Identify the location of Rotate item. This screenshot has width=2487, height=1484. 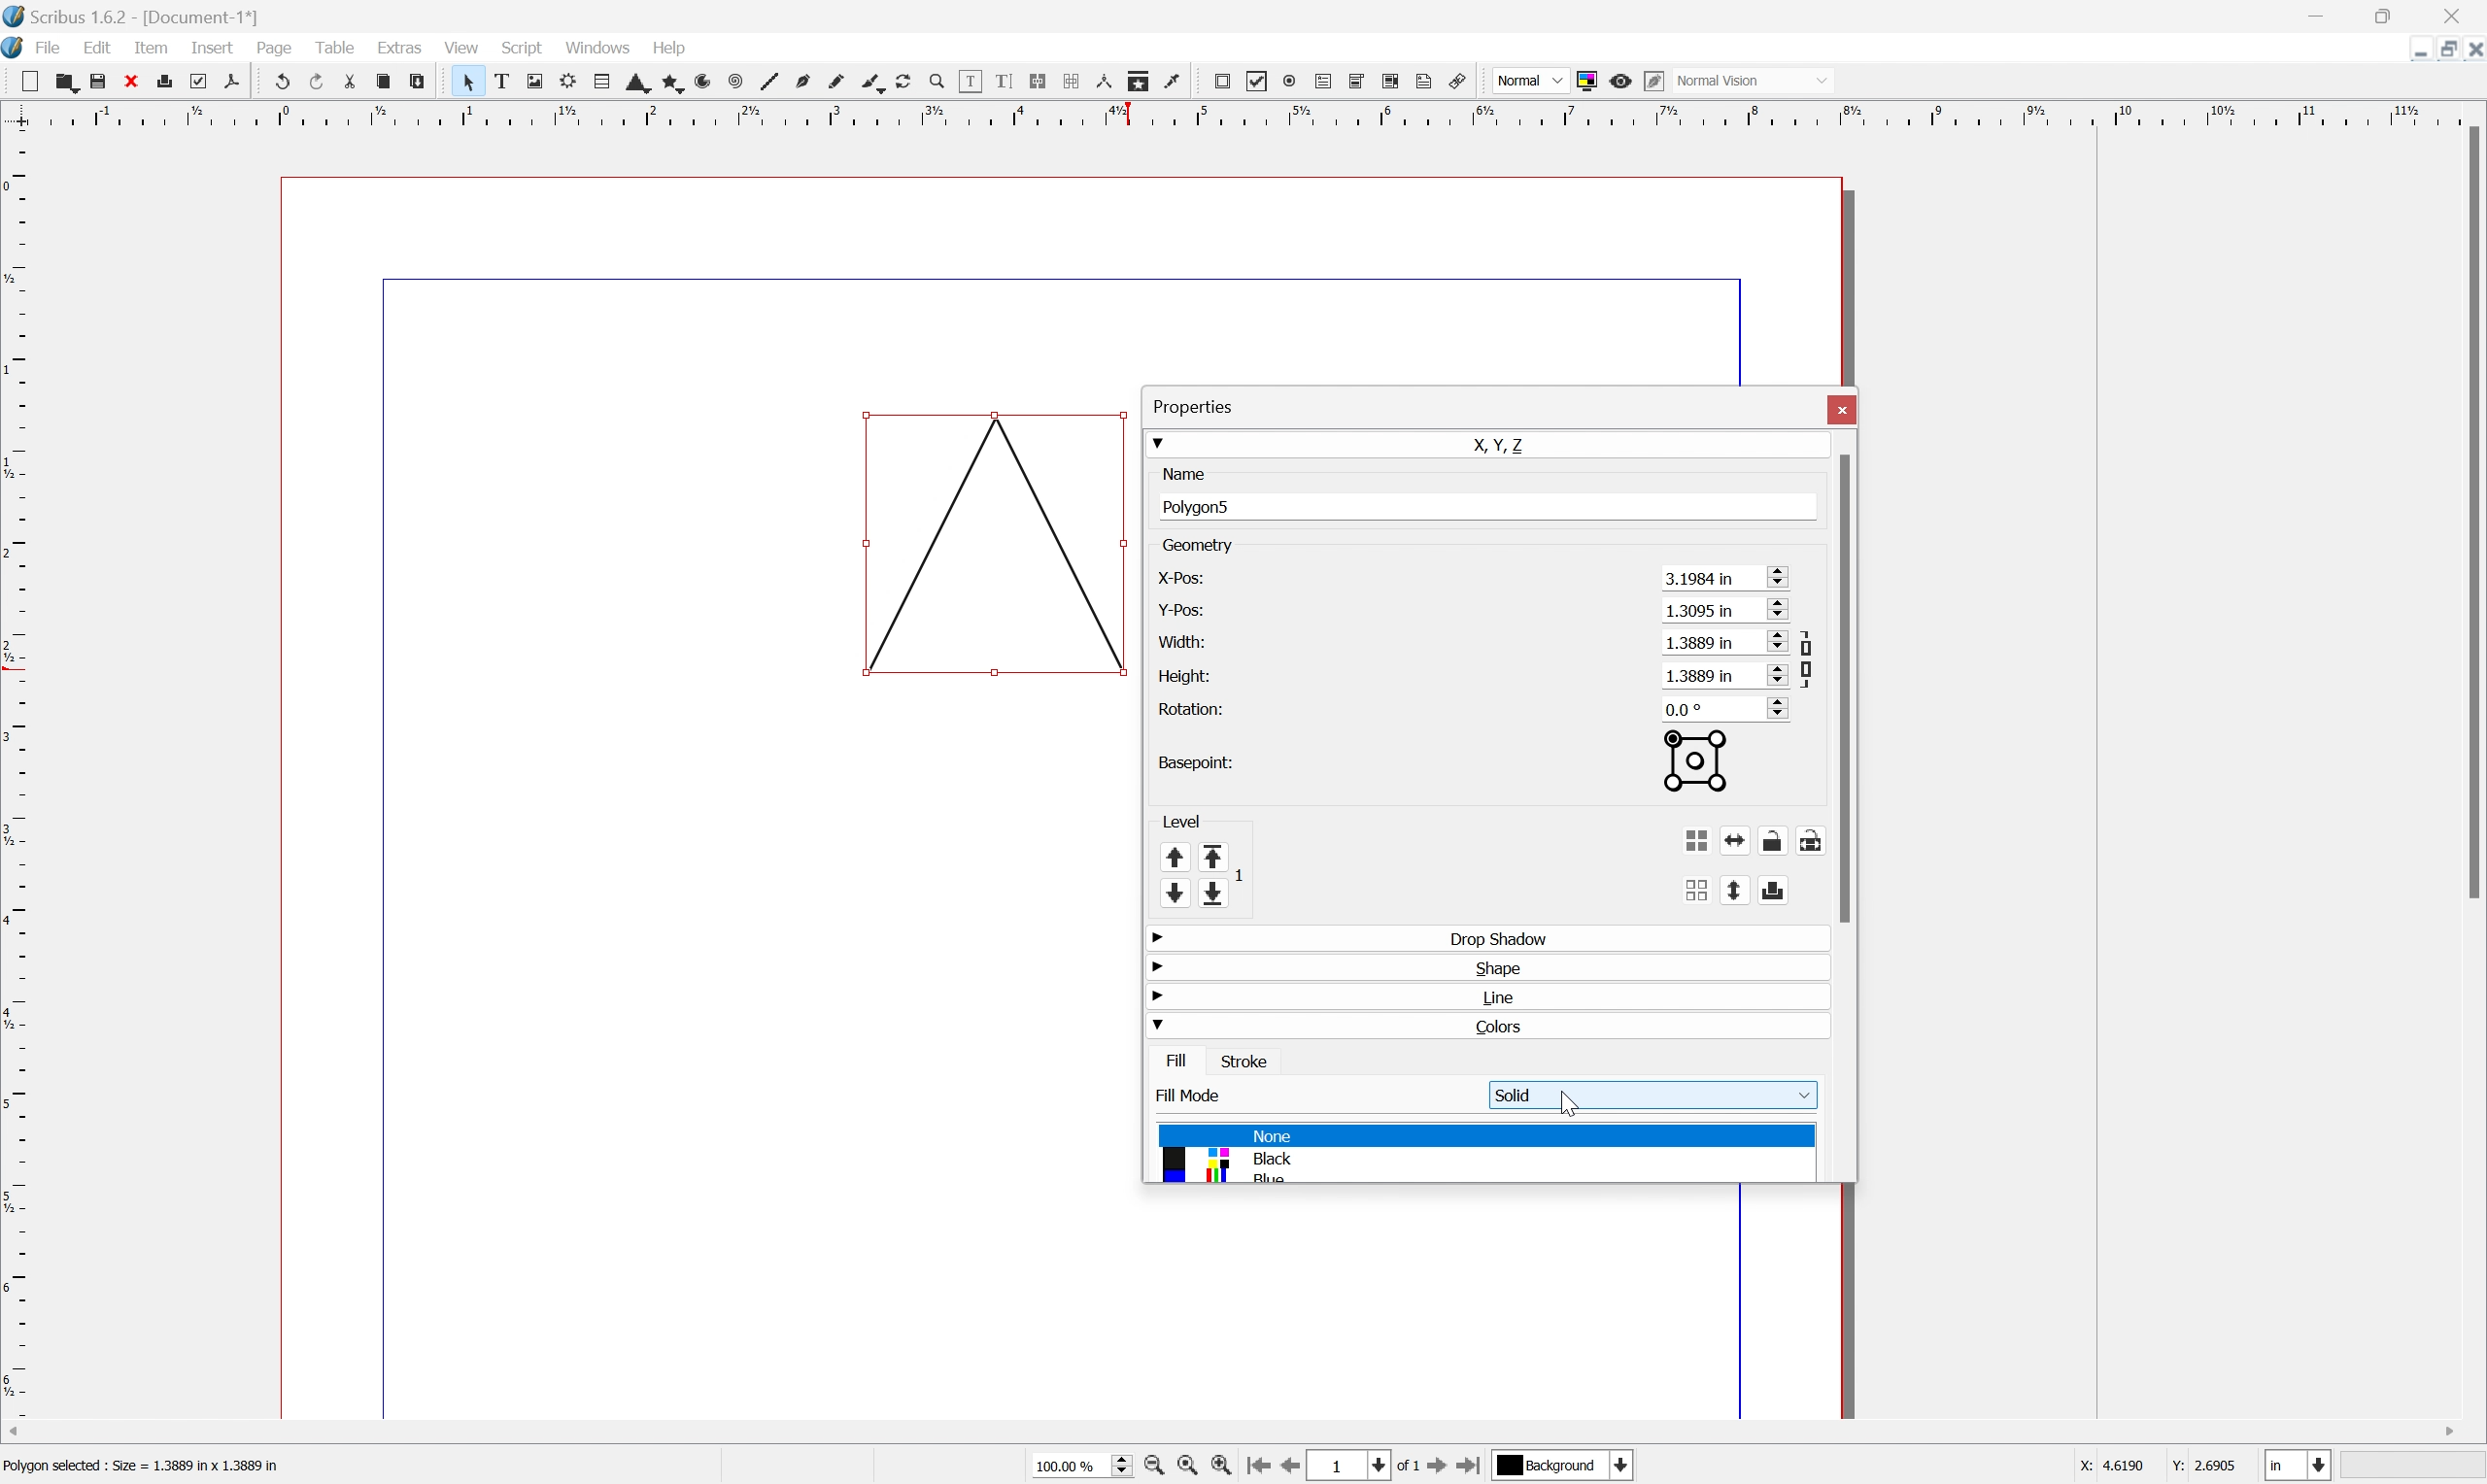
(910, 82).